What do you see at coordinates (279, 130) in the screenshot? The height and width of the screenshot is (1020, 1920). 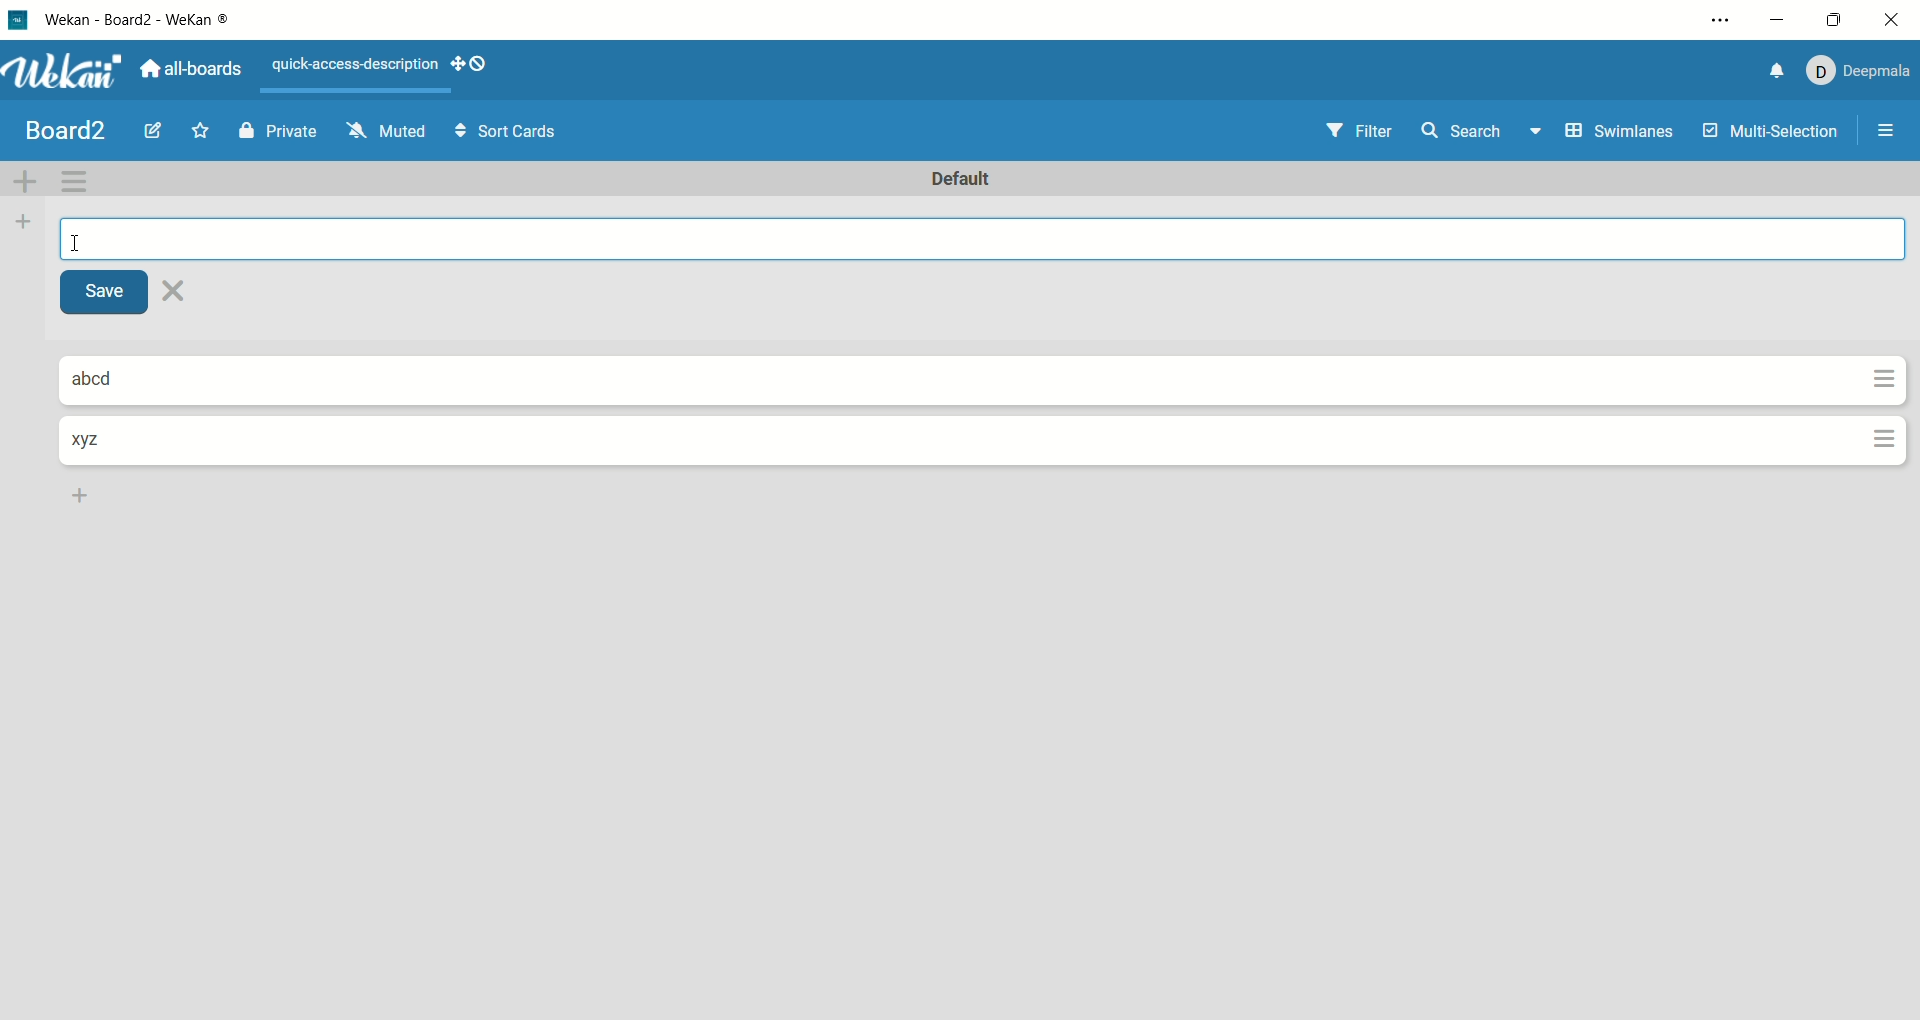 I see `private` at bounding box center [279, 130].